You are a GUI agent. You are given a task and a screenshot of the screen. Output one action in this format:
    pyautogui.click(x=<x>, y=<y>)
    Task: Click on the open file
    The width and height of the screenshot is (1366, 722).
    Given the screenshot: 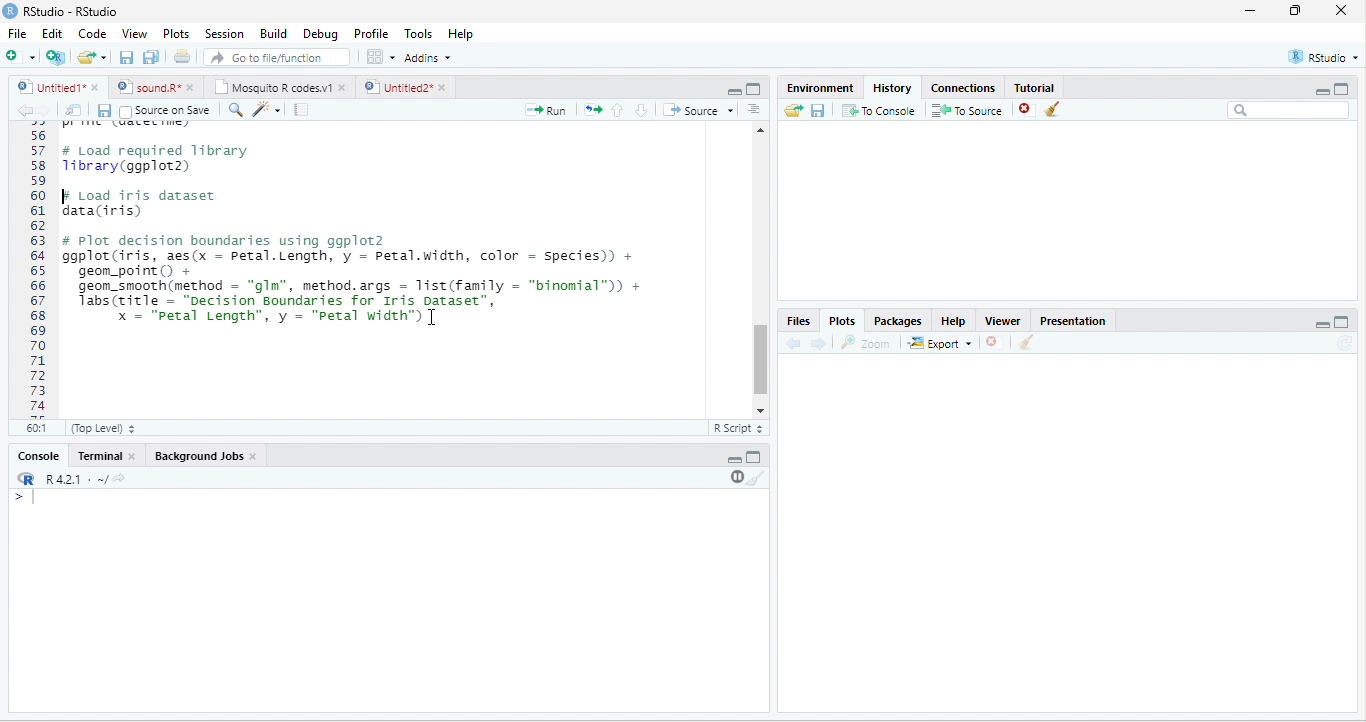 What is the action you would take?
    pyautogui.click(x=92, y=57)
    